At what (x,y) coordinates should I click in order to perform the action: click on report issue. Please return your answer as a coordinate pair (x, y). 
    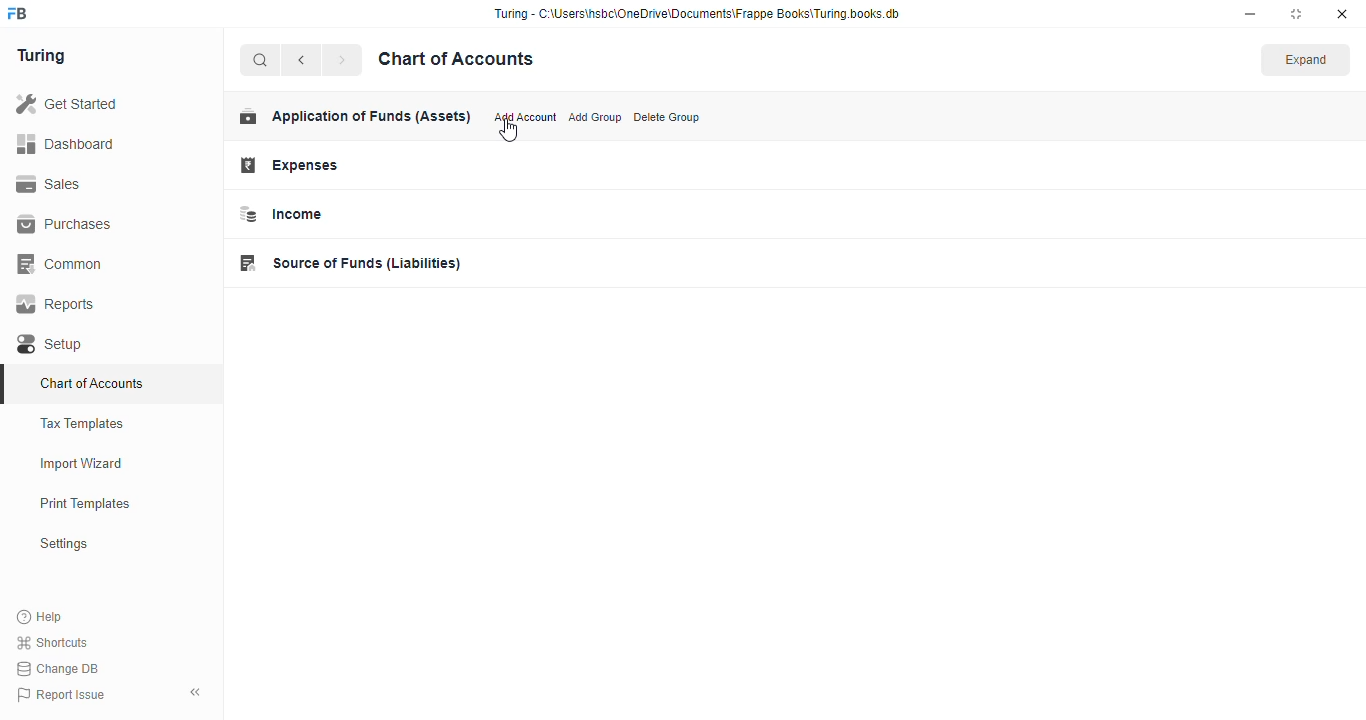
    Looking at the image, I should click on (60, 694).